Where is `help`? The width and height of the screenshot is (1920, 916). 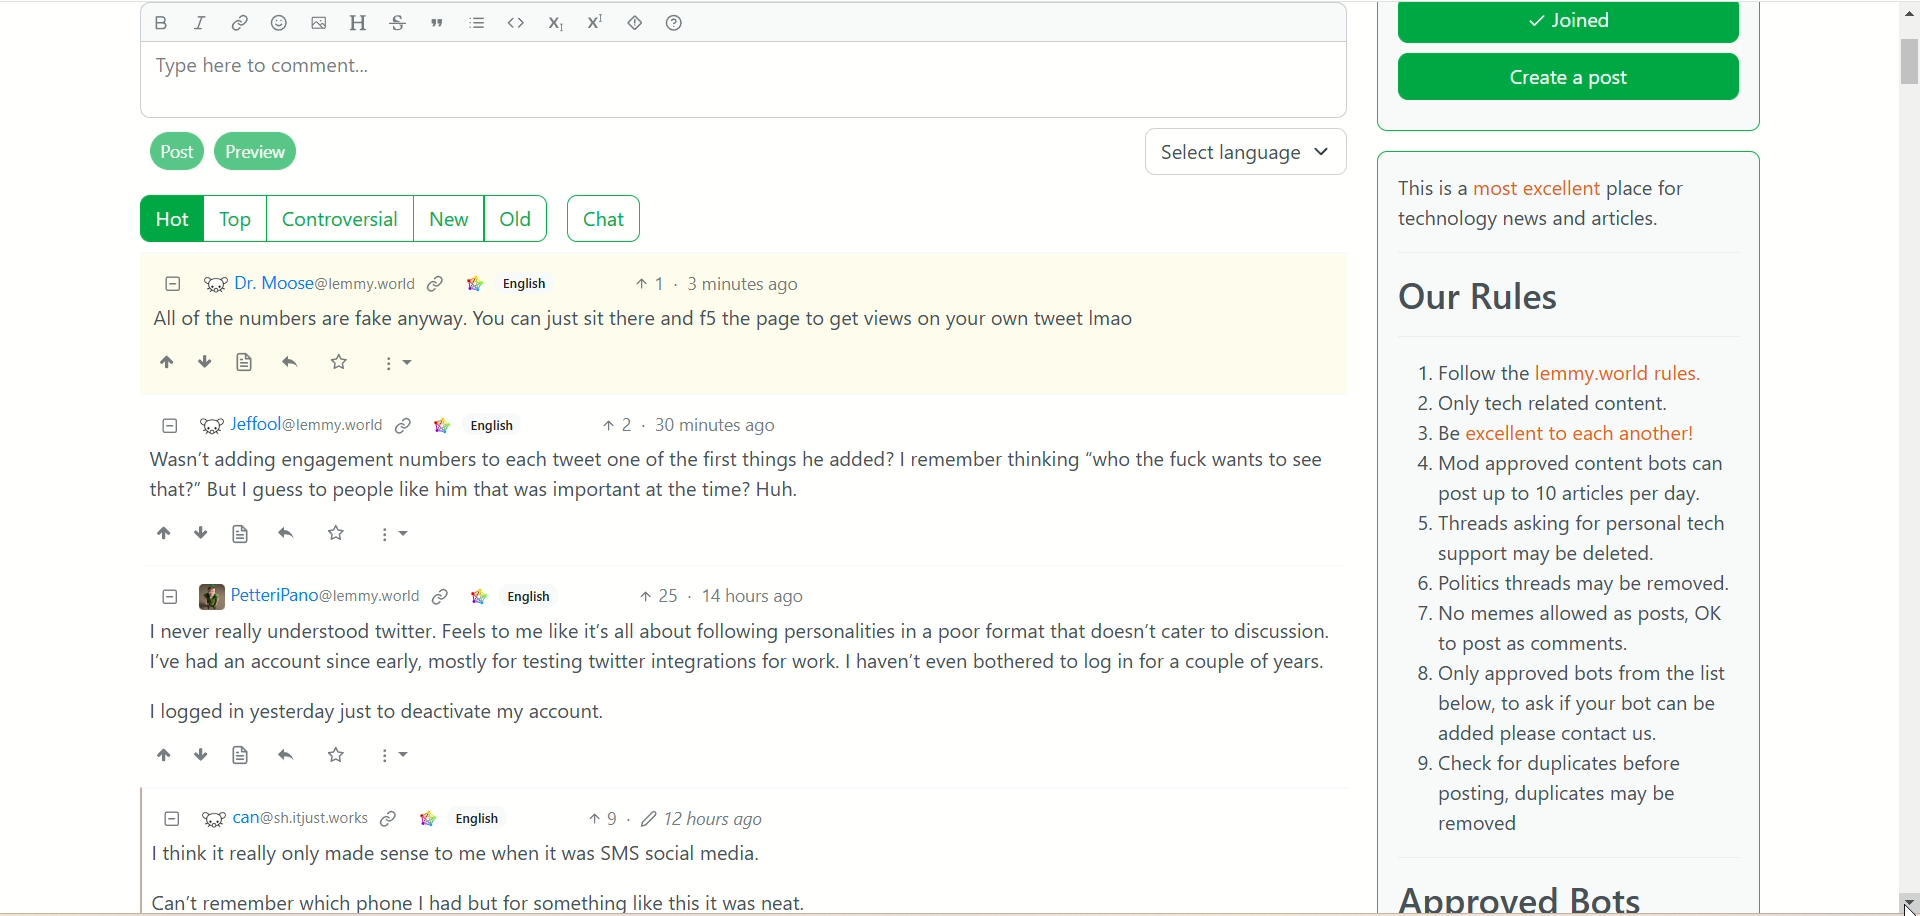 help is located at coordinates (673, 24).